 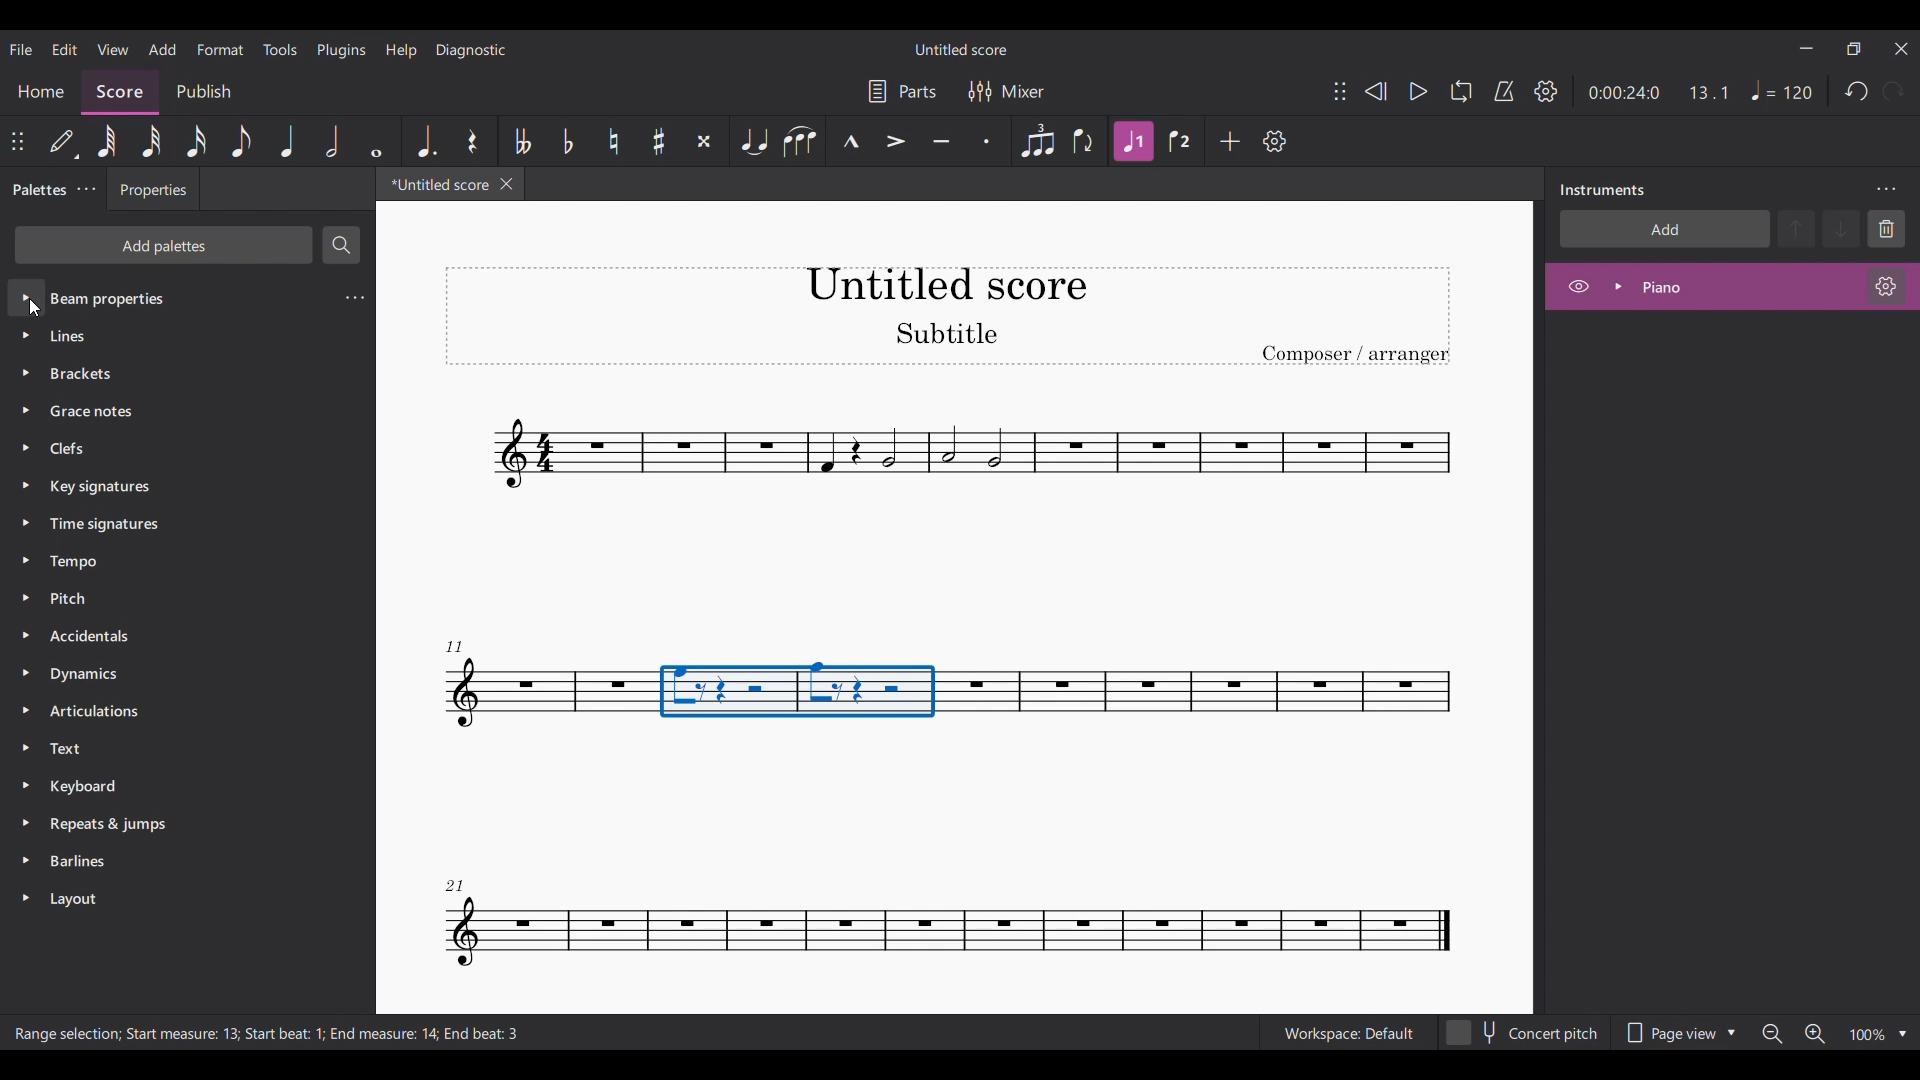 I want to click on Playback settings, so click(x=1545, y=91).